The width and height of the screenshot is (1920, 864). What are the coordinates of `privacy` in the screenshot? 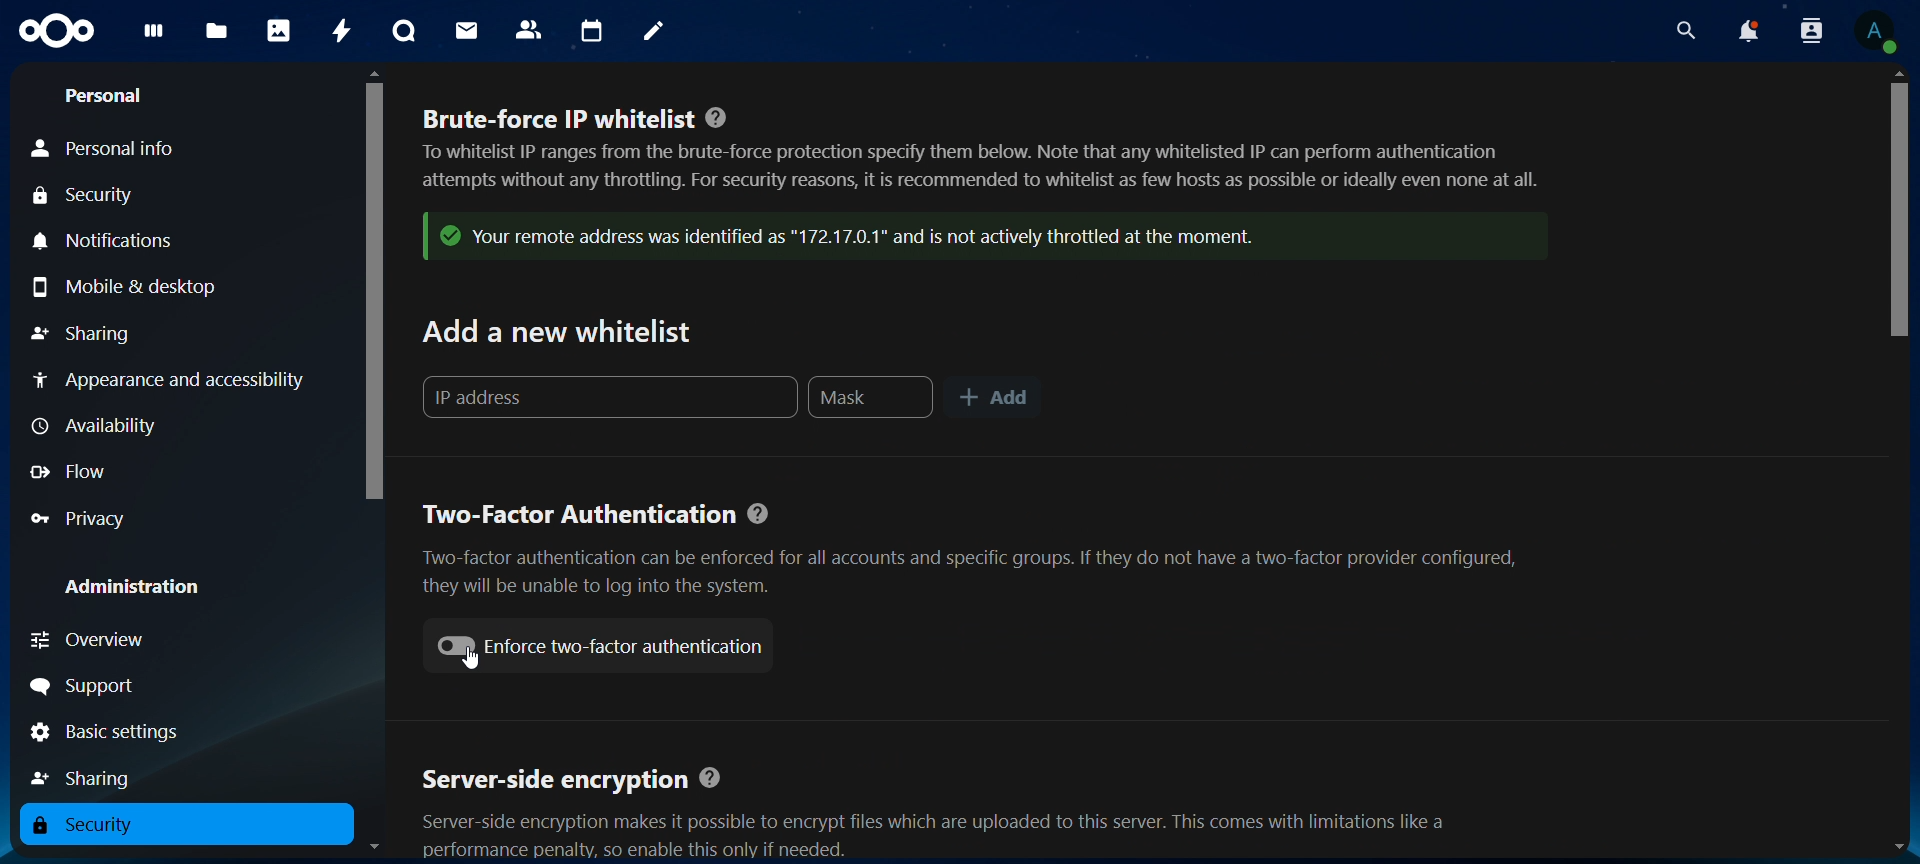 It's located at (80, 520).